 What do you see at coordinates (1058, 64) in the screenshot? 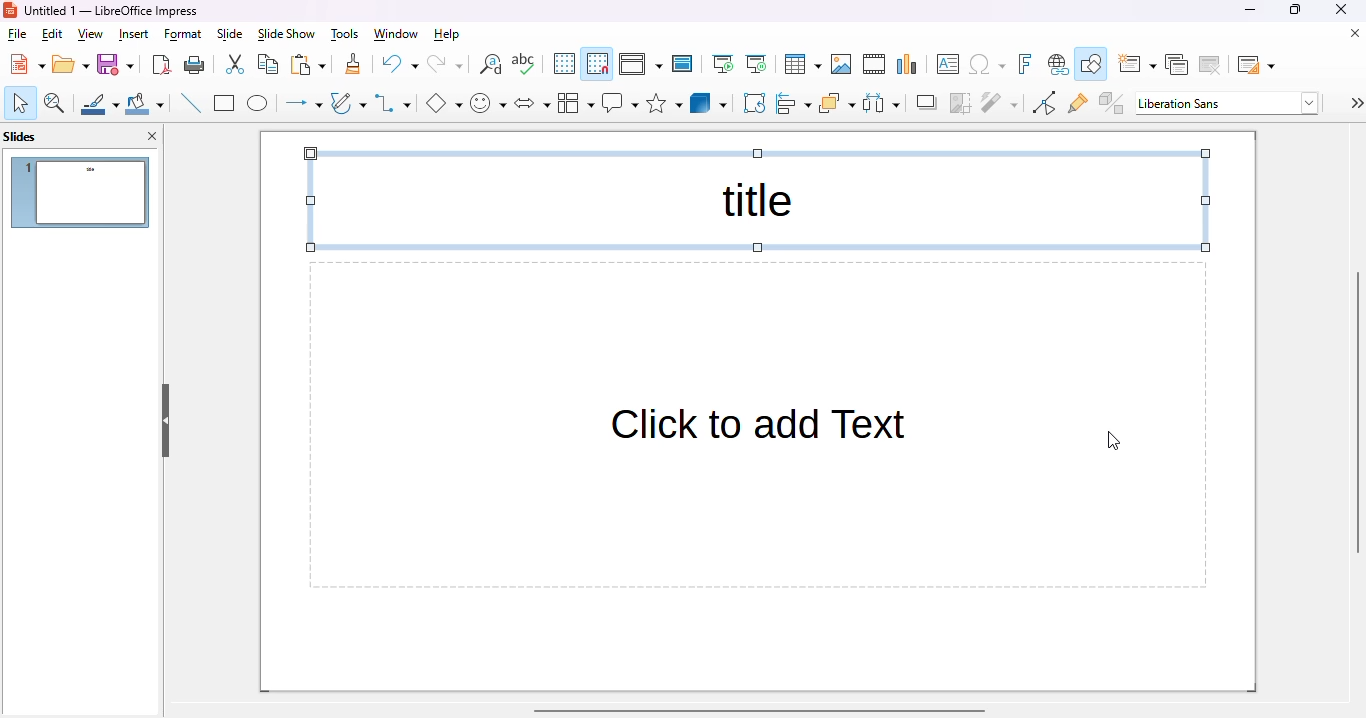
I see `insert hyperlink` at bounding box center [1058, 64].